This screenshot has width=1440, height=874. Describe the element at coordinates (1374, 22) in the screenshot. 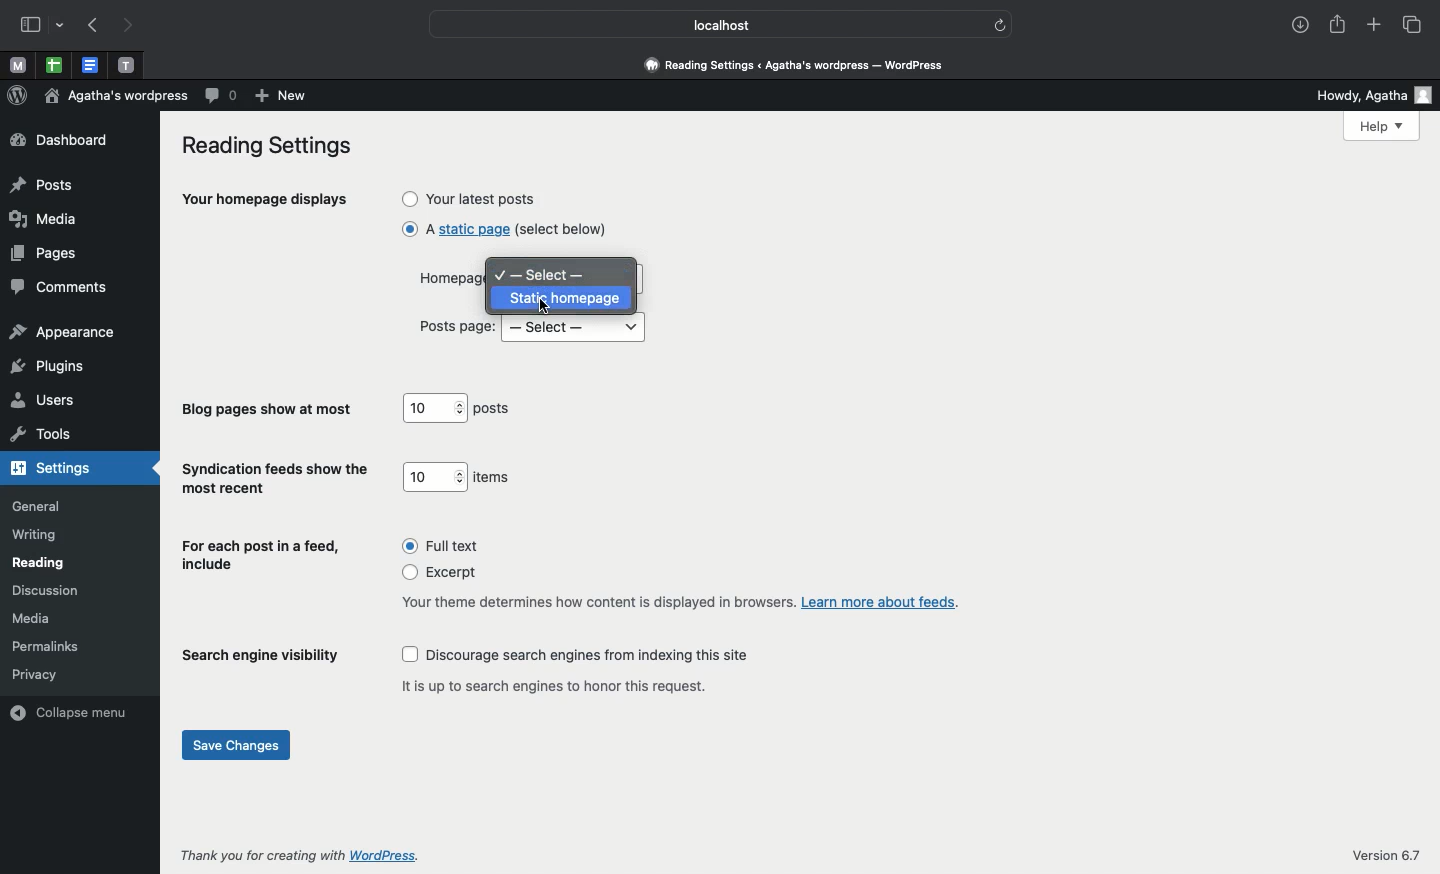

I see `Add new tab` at that location.